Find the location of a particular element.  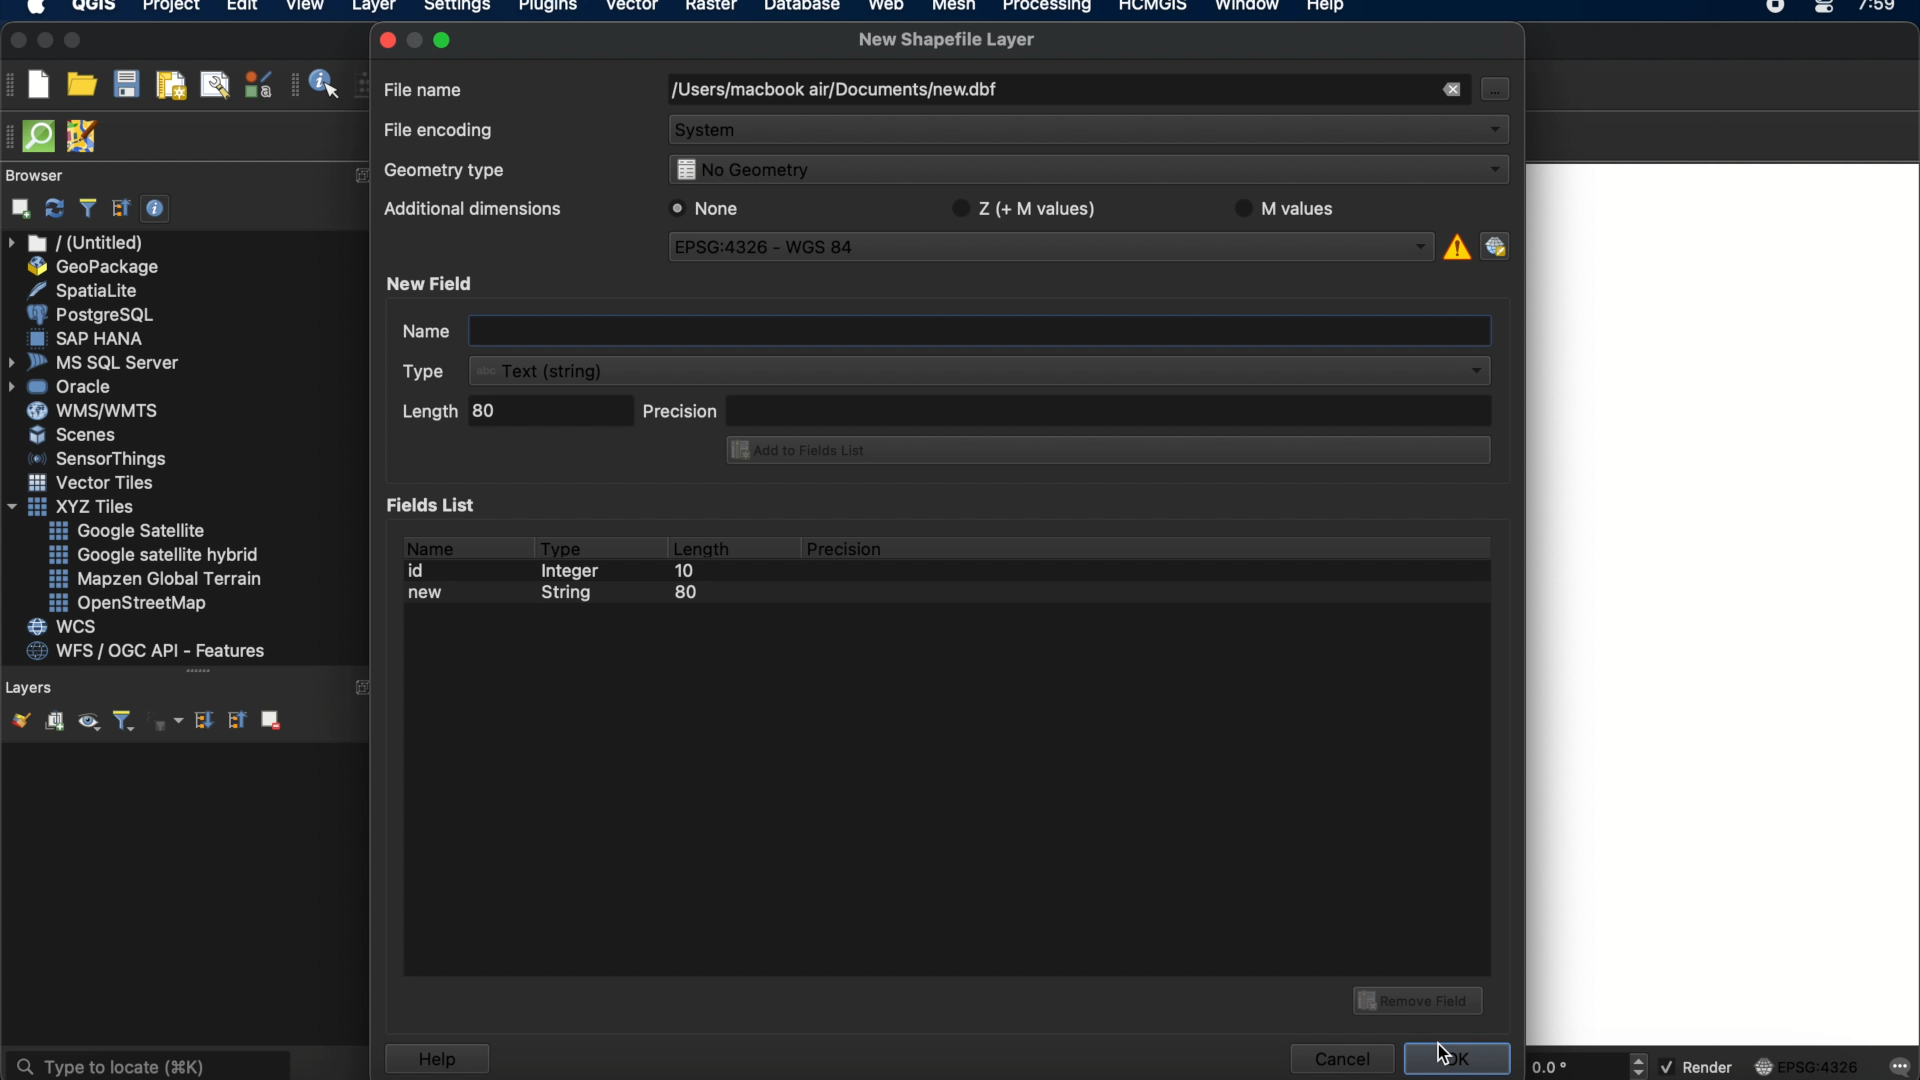

raster is located at coordinates (709, 8).